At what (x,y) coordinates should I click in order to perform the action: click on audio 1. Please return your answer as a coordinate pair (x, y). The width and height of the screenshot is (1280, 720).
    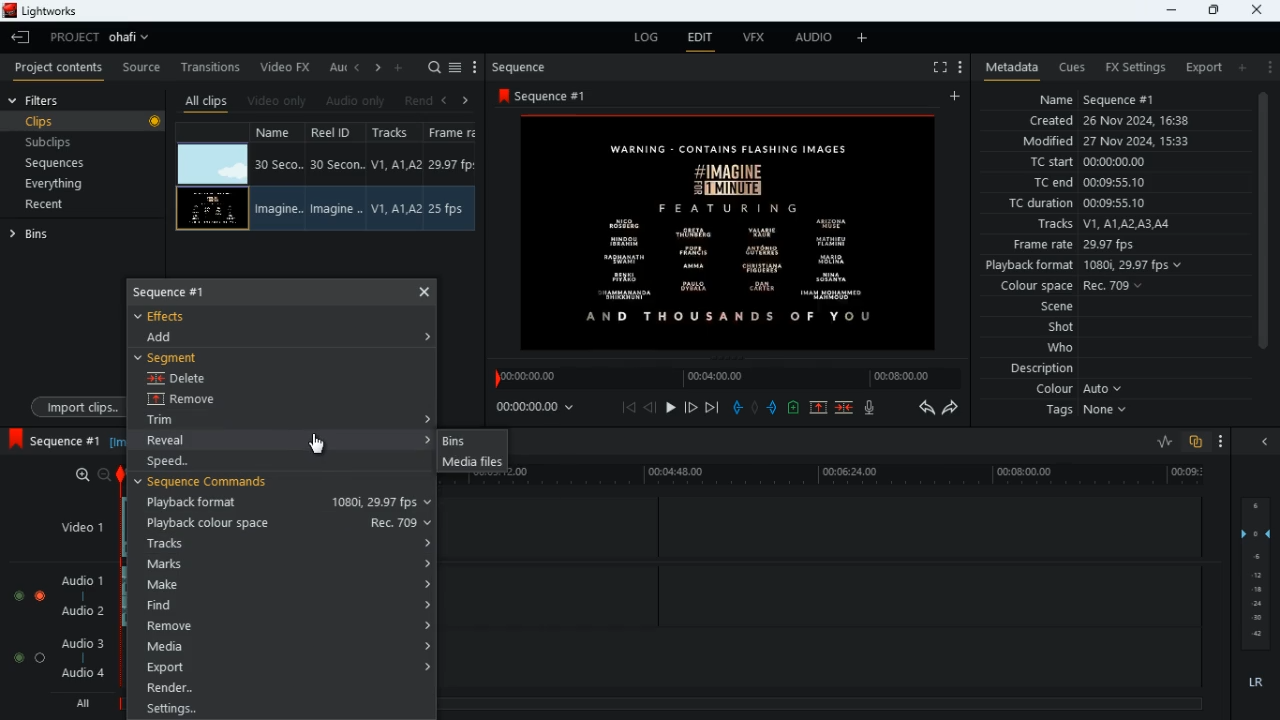
    Looking at the image, I should click on (85, 584).